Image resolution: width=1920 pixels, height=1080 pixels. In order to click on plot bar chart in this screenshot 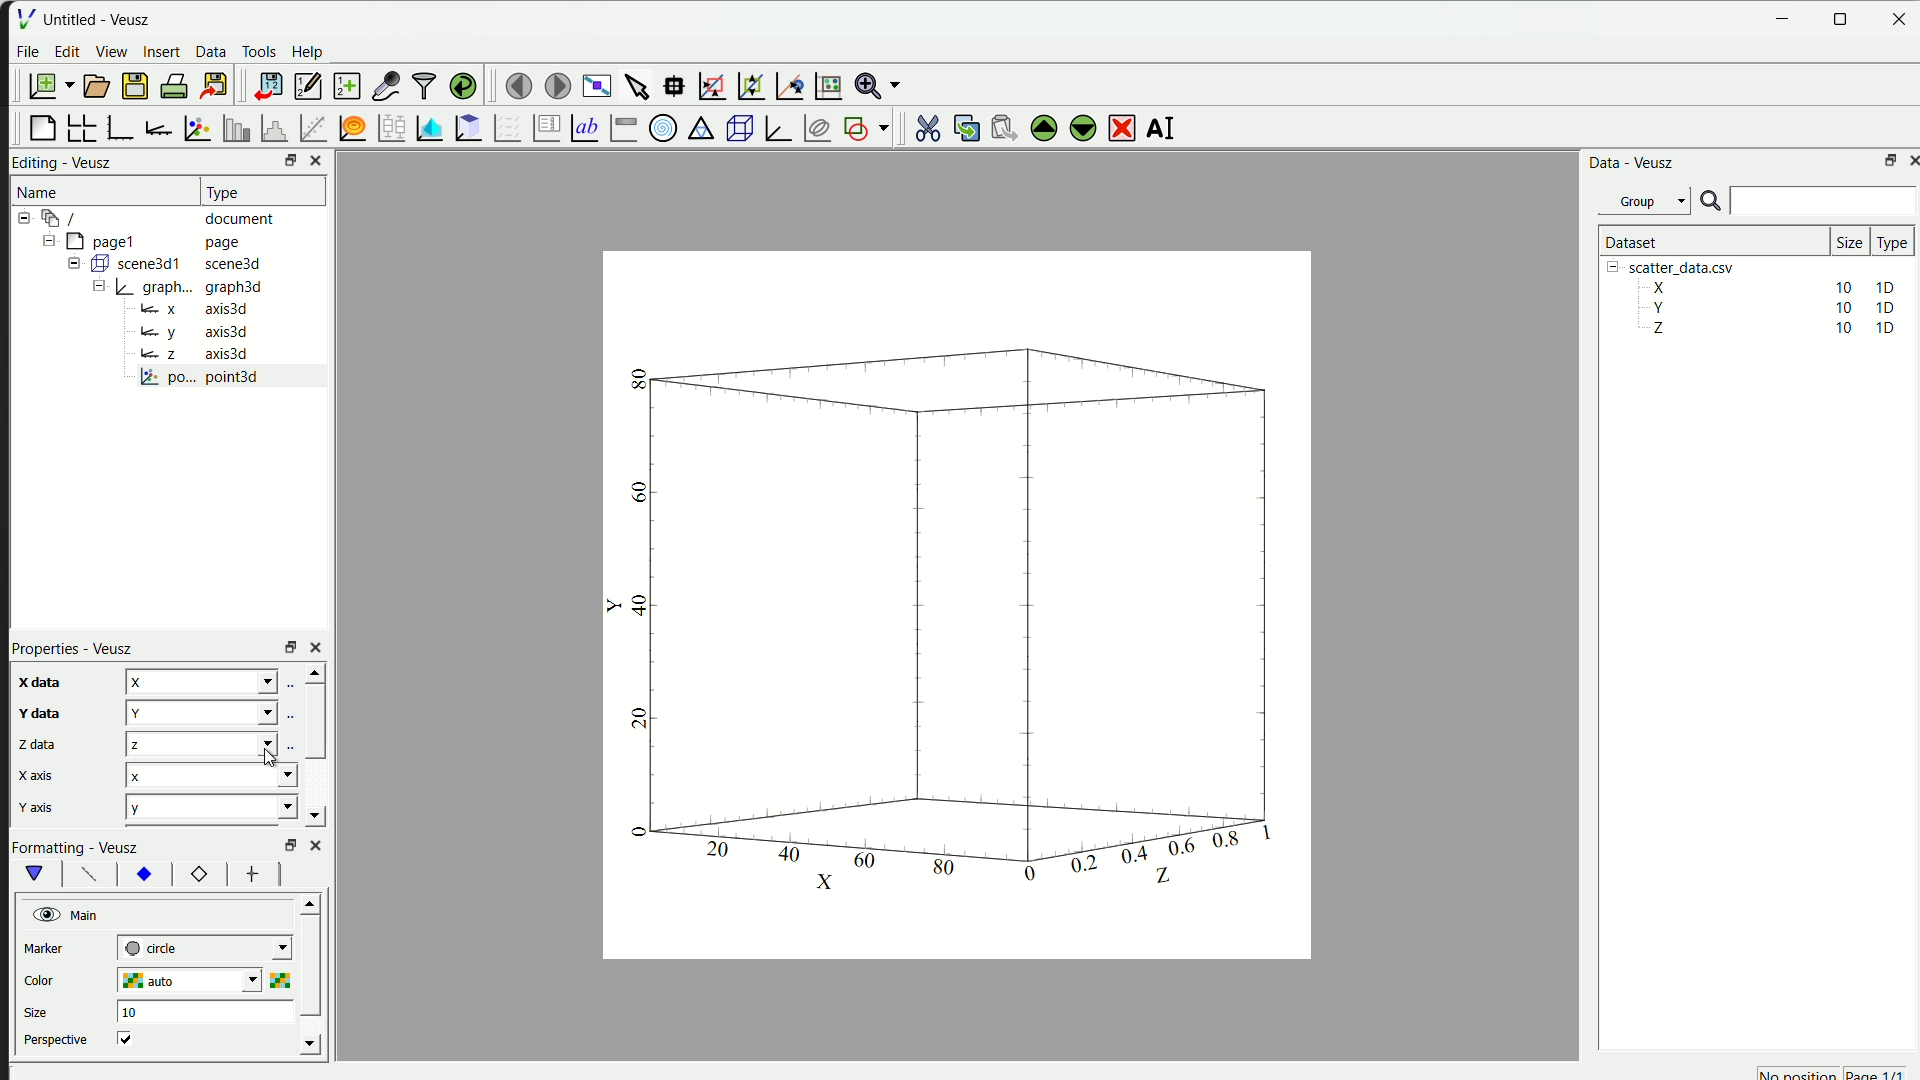, I will do `click(230, 128)`.